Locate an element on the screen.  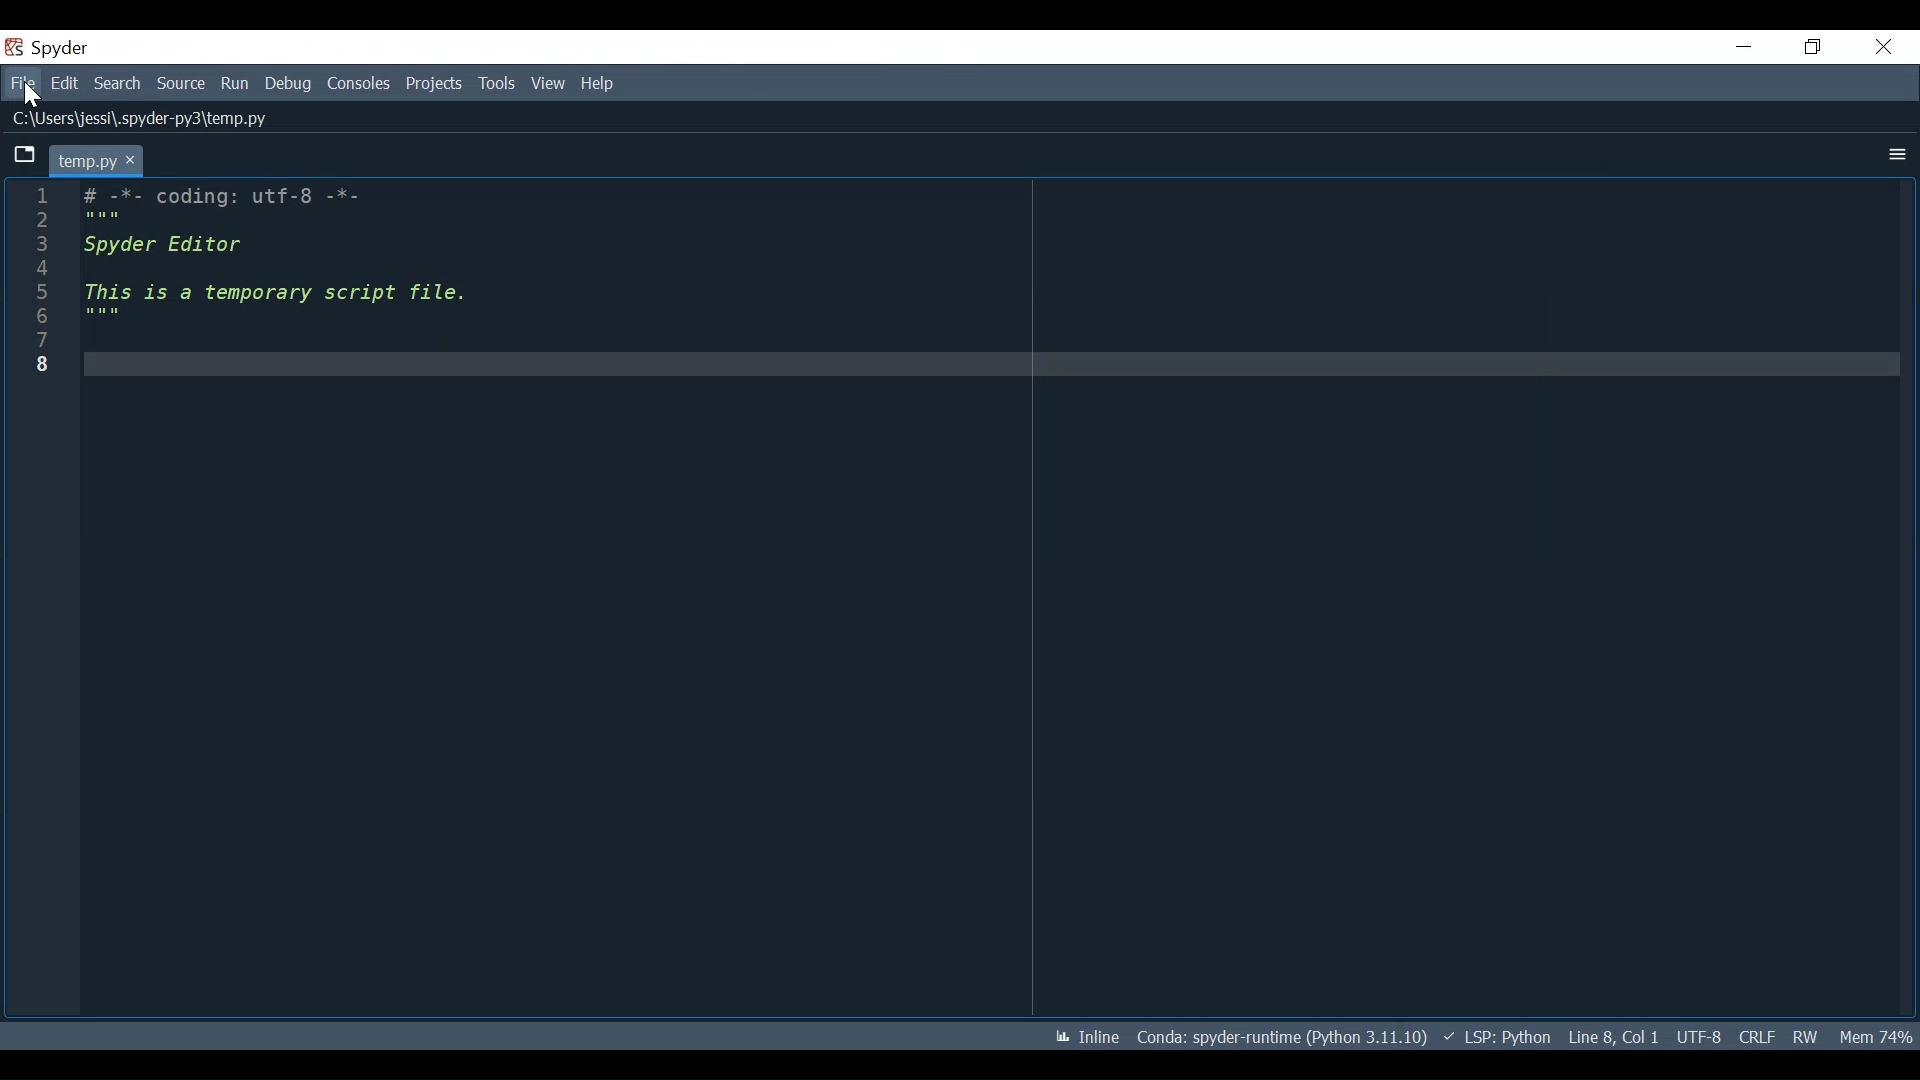
Consoles is located at coordinates (358, 85).